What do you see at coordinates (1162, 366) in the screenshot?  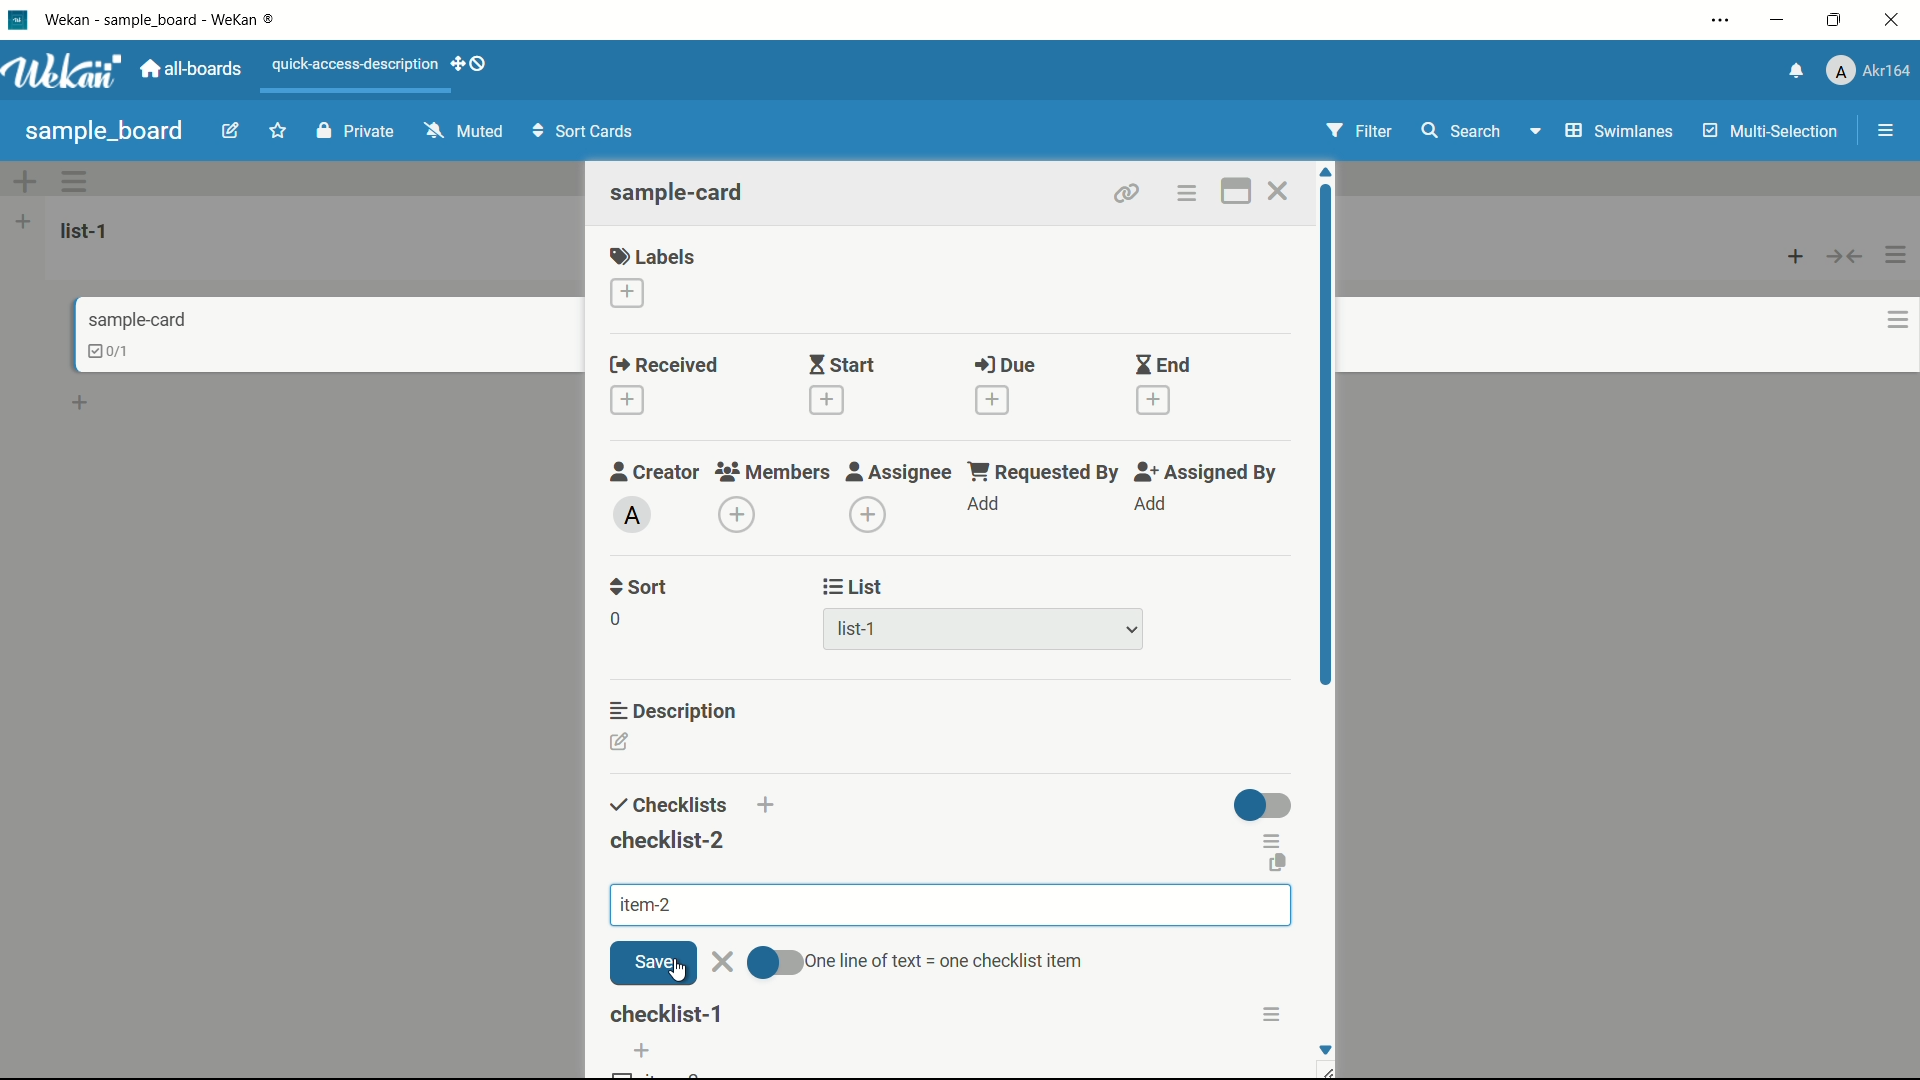 I see `end` at bounding box center [1162, 366].